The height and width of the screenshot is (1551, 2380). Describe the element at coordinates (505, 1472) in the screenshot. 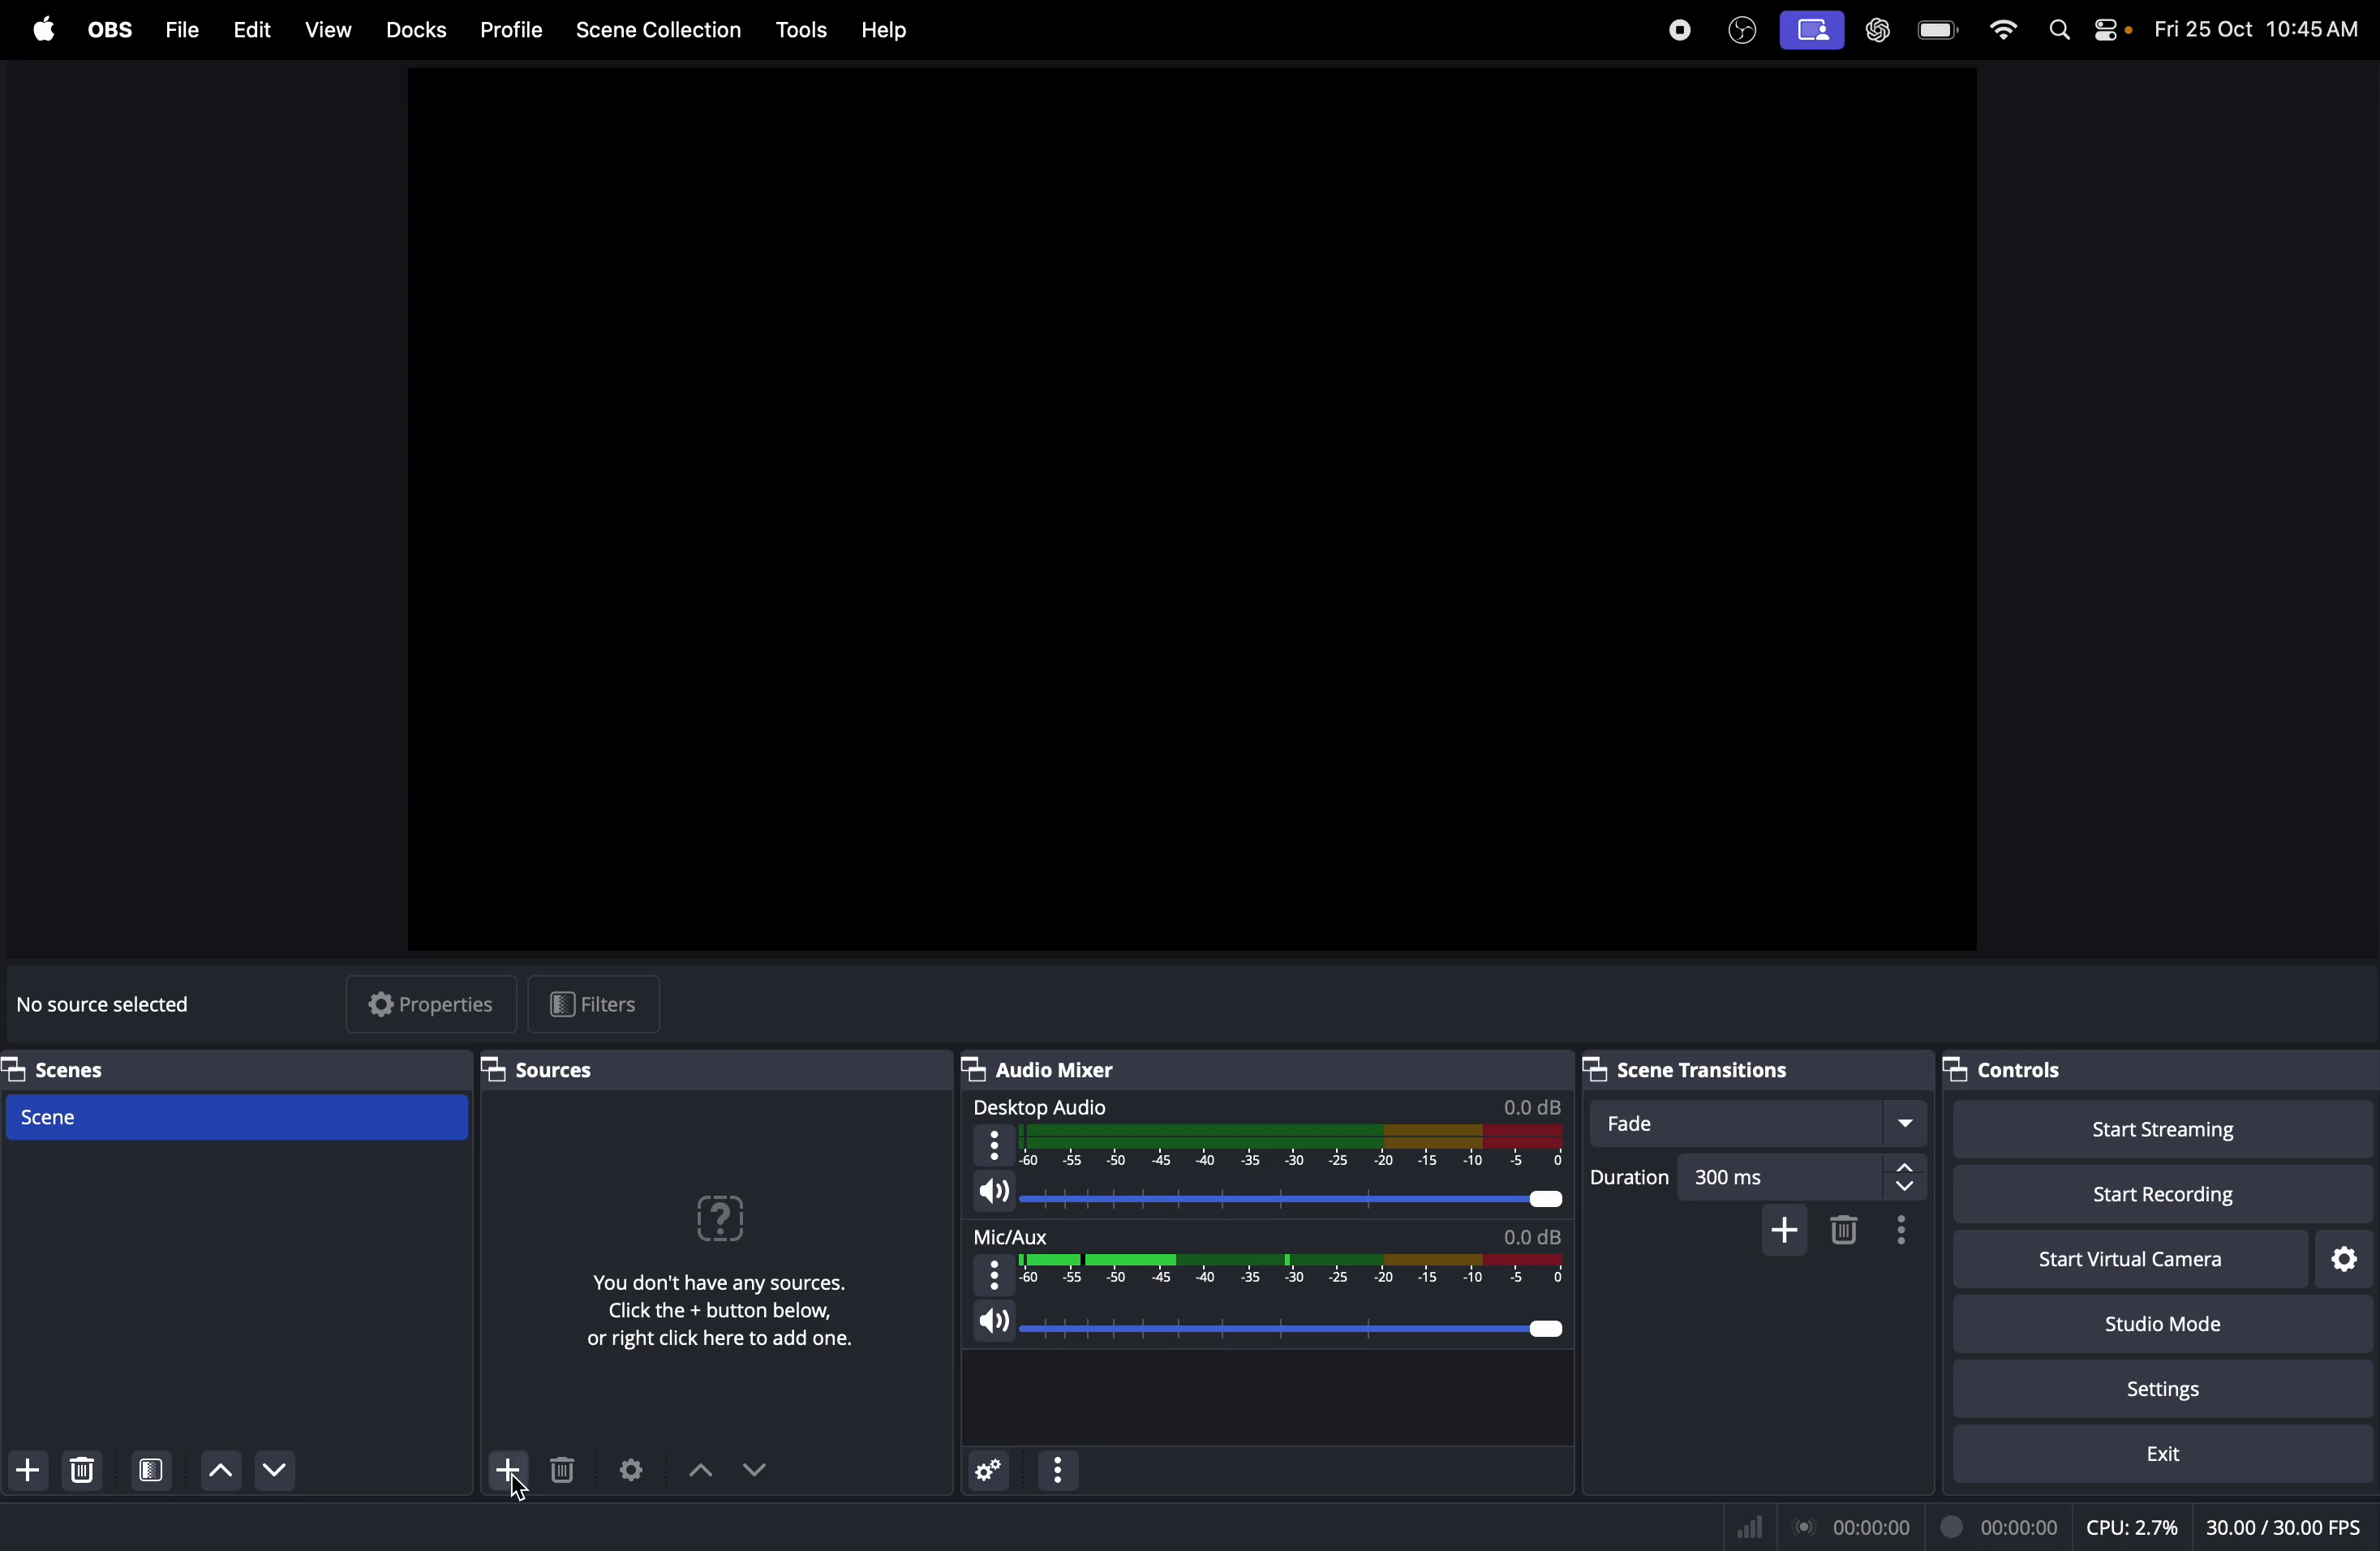

I see `add source` at that location.